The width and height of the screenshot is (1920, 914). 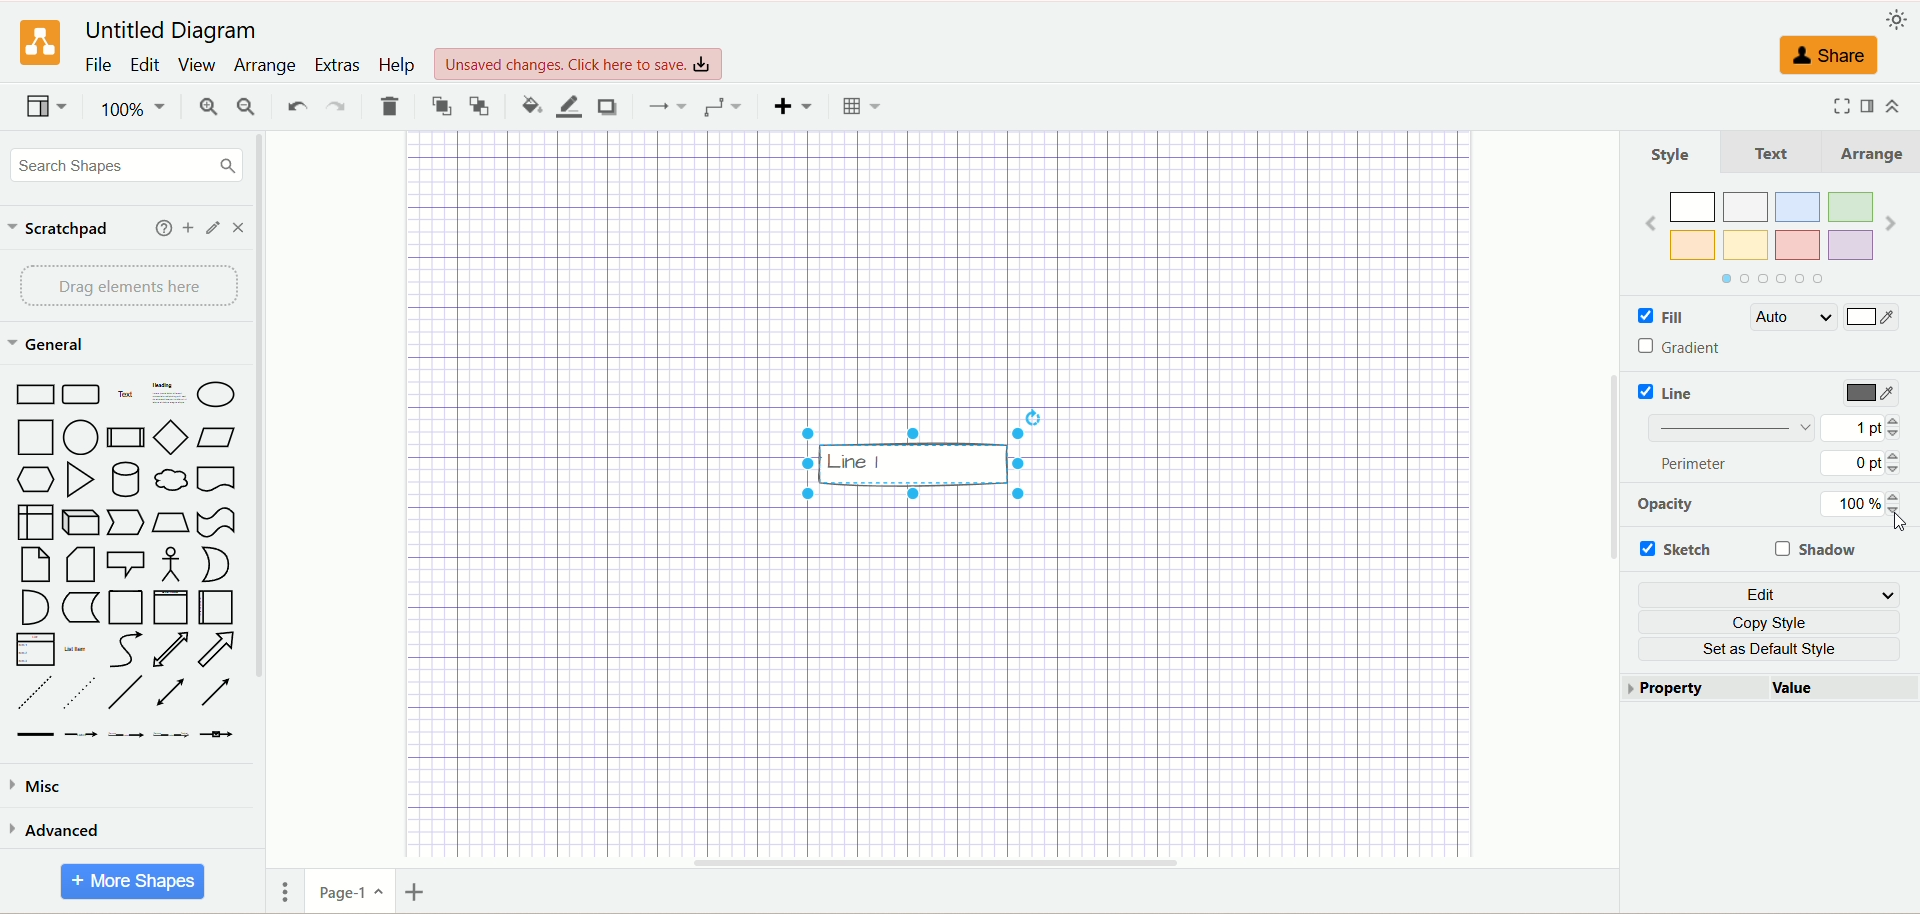 What do you see at coordinates (125, 650) in the screenshot?
I see `Curve` at bounding box center [125, 650].